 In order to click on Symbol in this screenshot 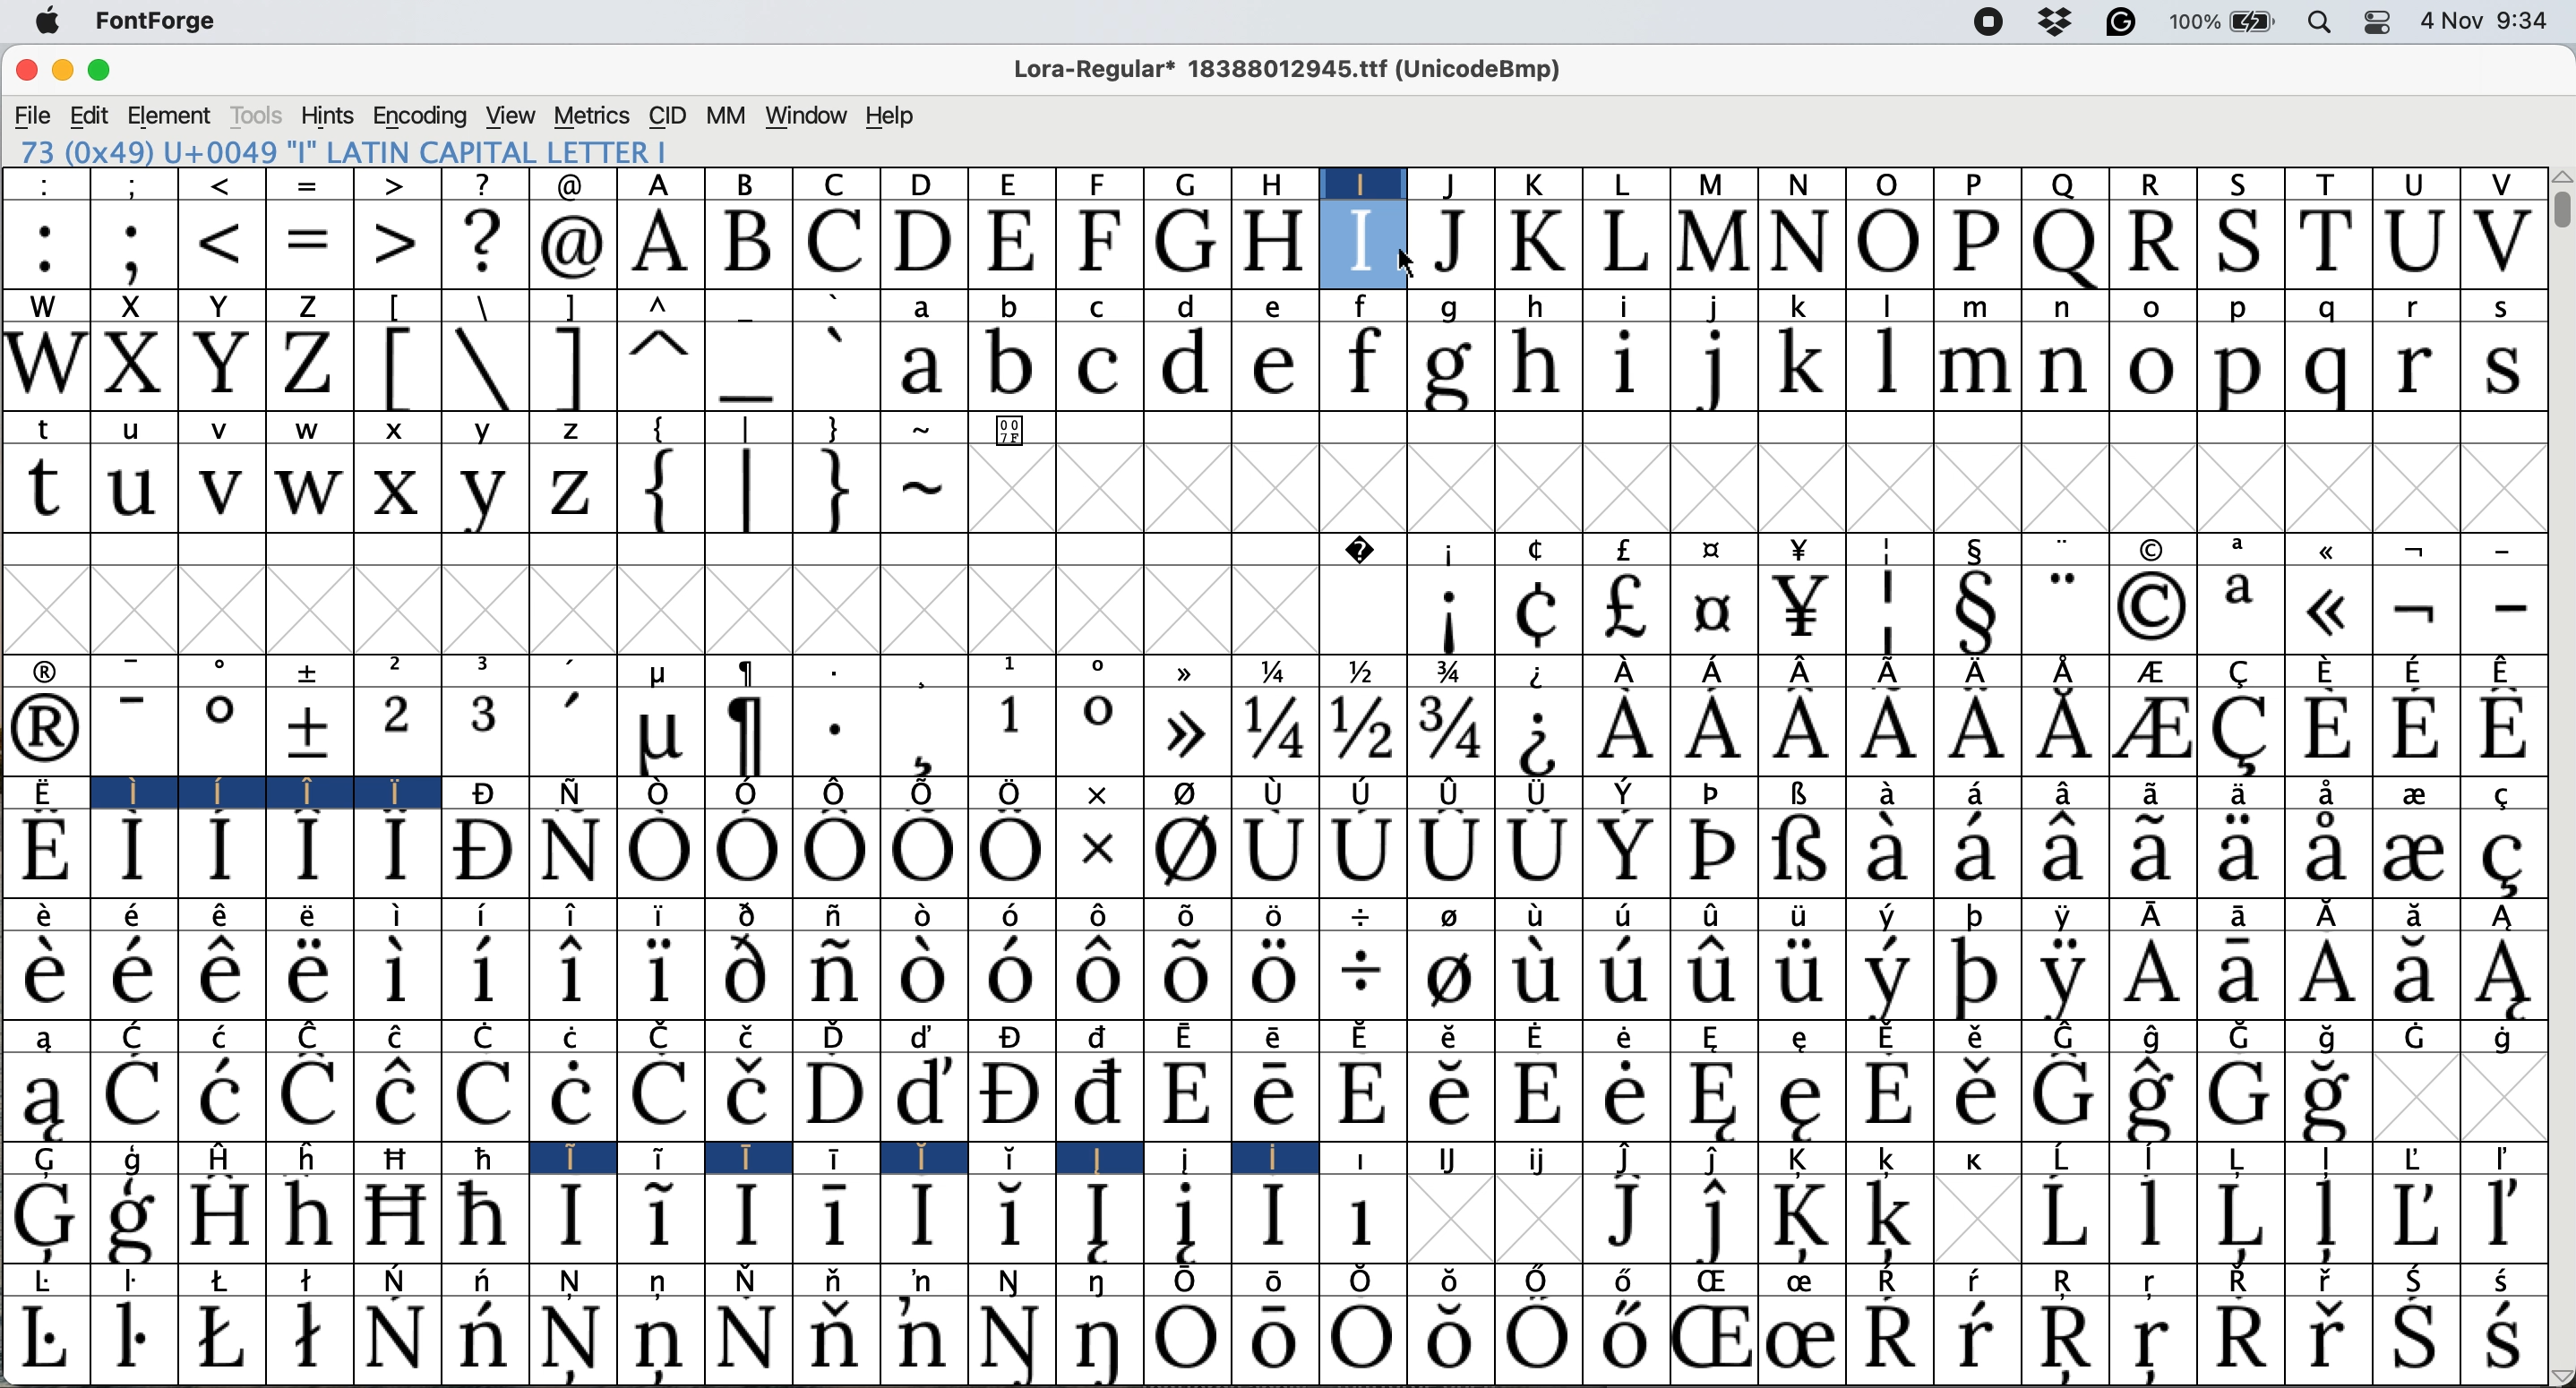, I will do `click(1363, 858)`.